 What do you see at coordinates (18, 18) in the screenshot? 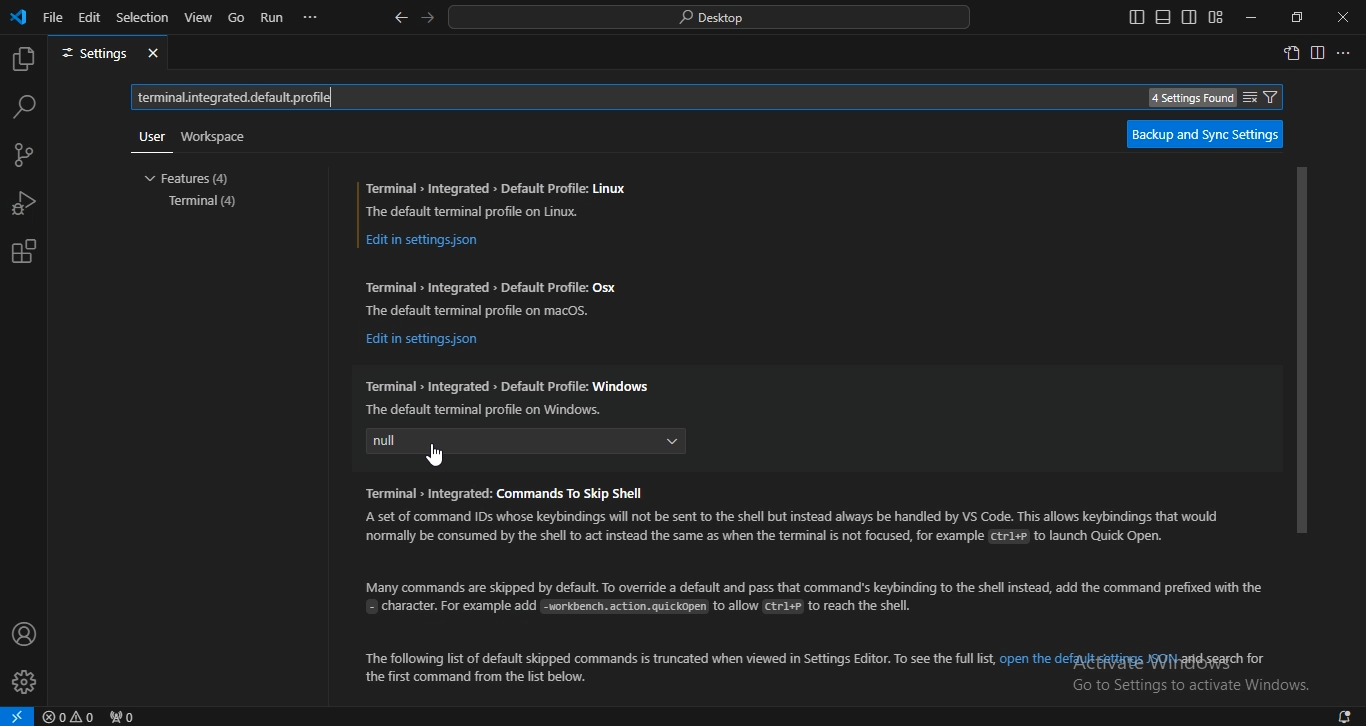
I see `vscode icon` at bounding box center [18, 18].